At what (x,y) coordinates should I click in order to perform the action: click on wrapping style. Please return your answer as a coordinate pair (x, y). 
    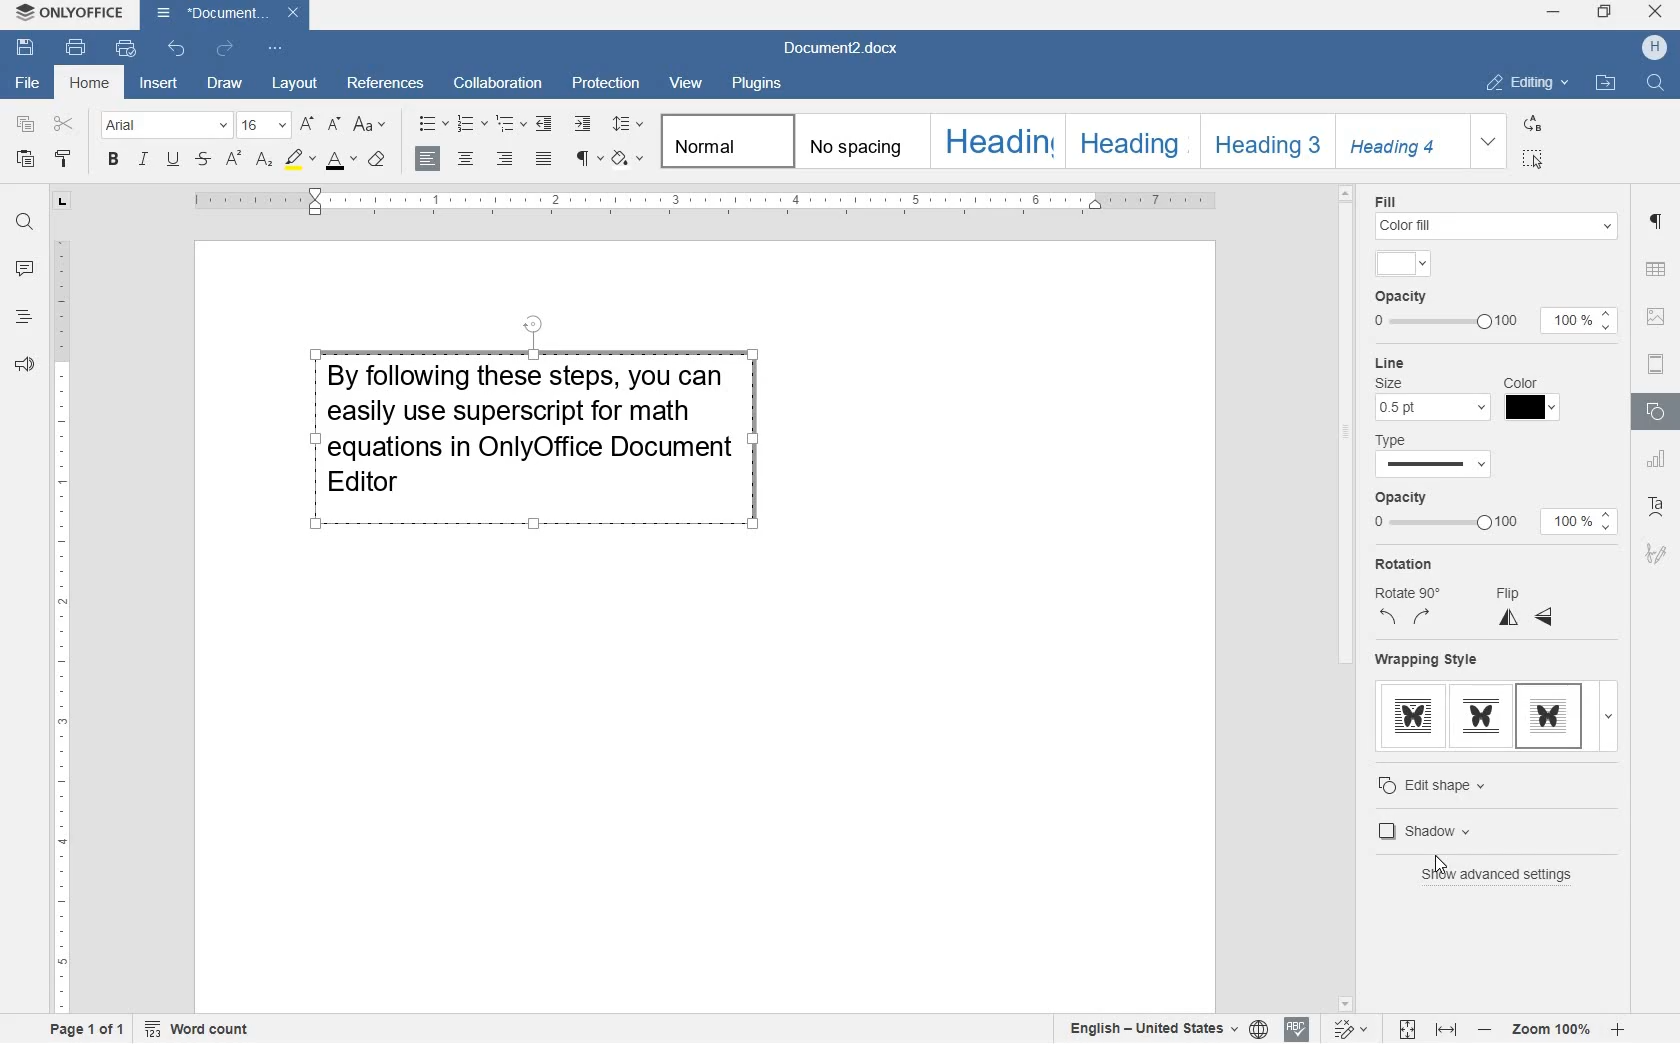
    Looking at the image, I should click on (1428, 660).